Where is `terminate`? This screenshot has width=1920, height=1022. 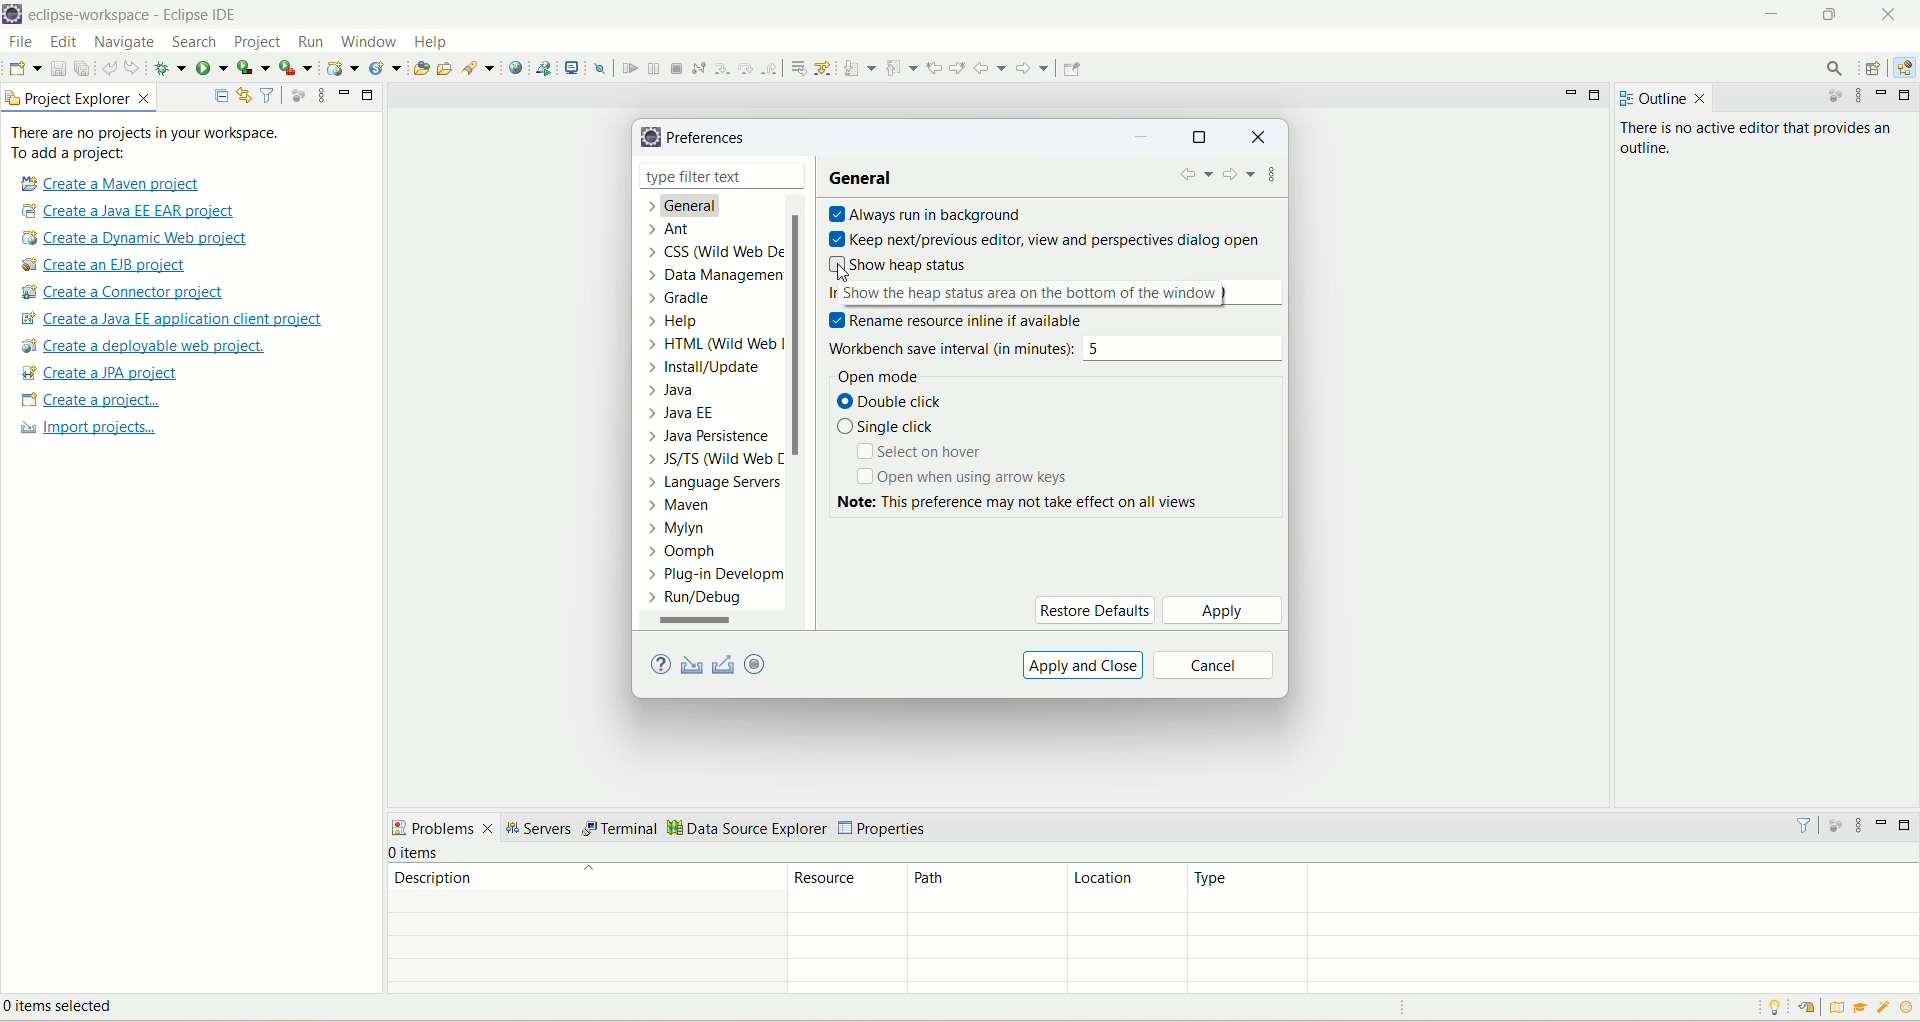 terminate is located at coordinates (679, 68).